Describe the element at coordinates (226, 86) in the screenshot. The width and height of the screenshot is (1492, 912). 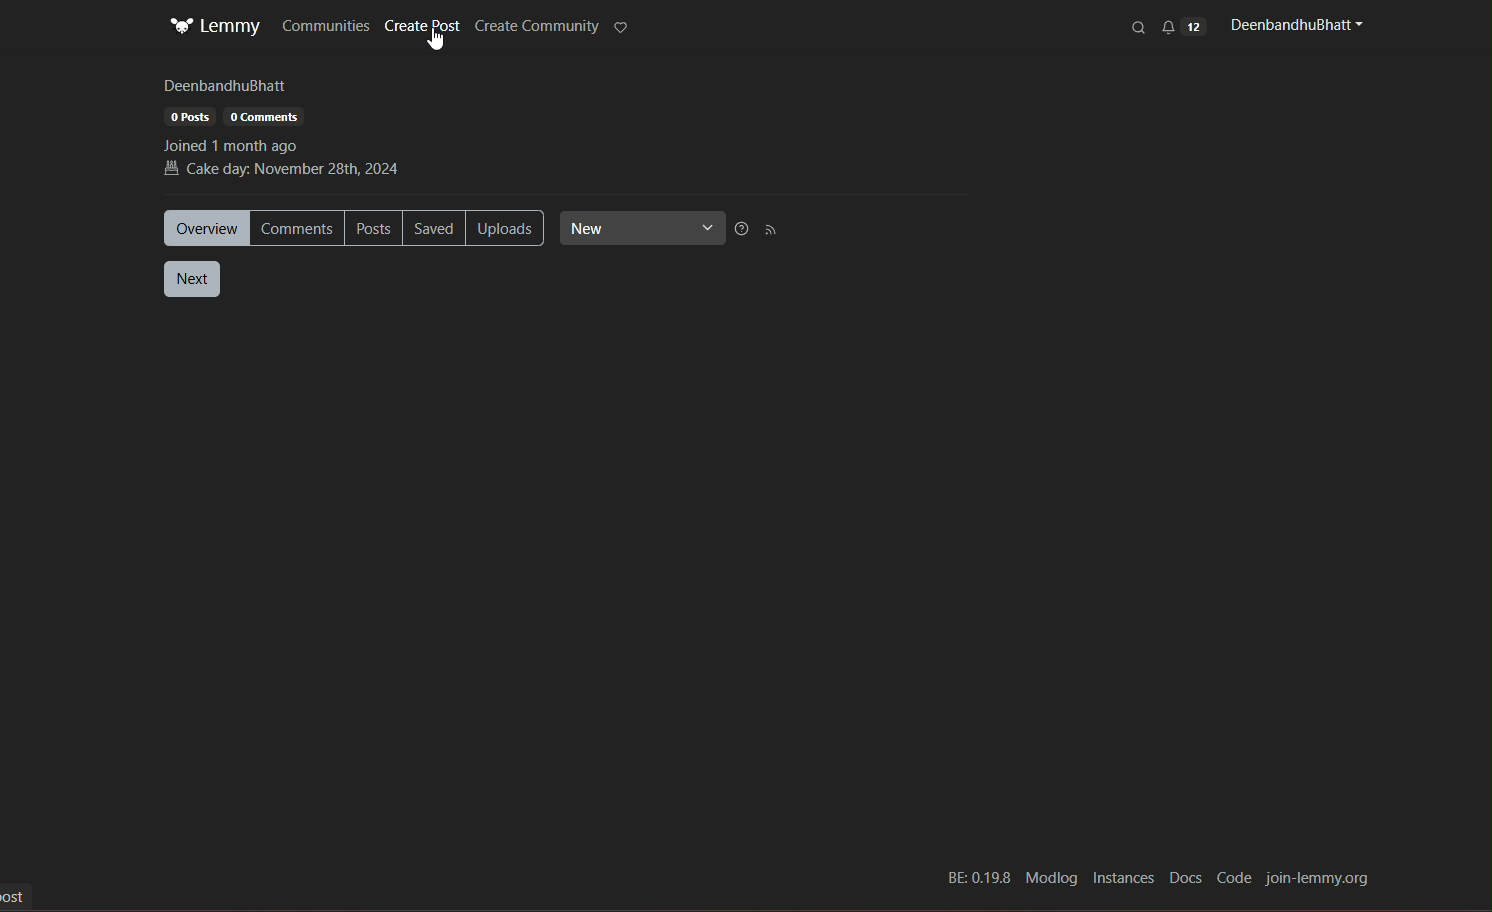
I see `DeenbandhuBhatt` at that location.